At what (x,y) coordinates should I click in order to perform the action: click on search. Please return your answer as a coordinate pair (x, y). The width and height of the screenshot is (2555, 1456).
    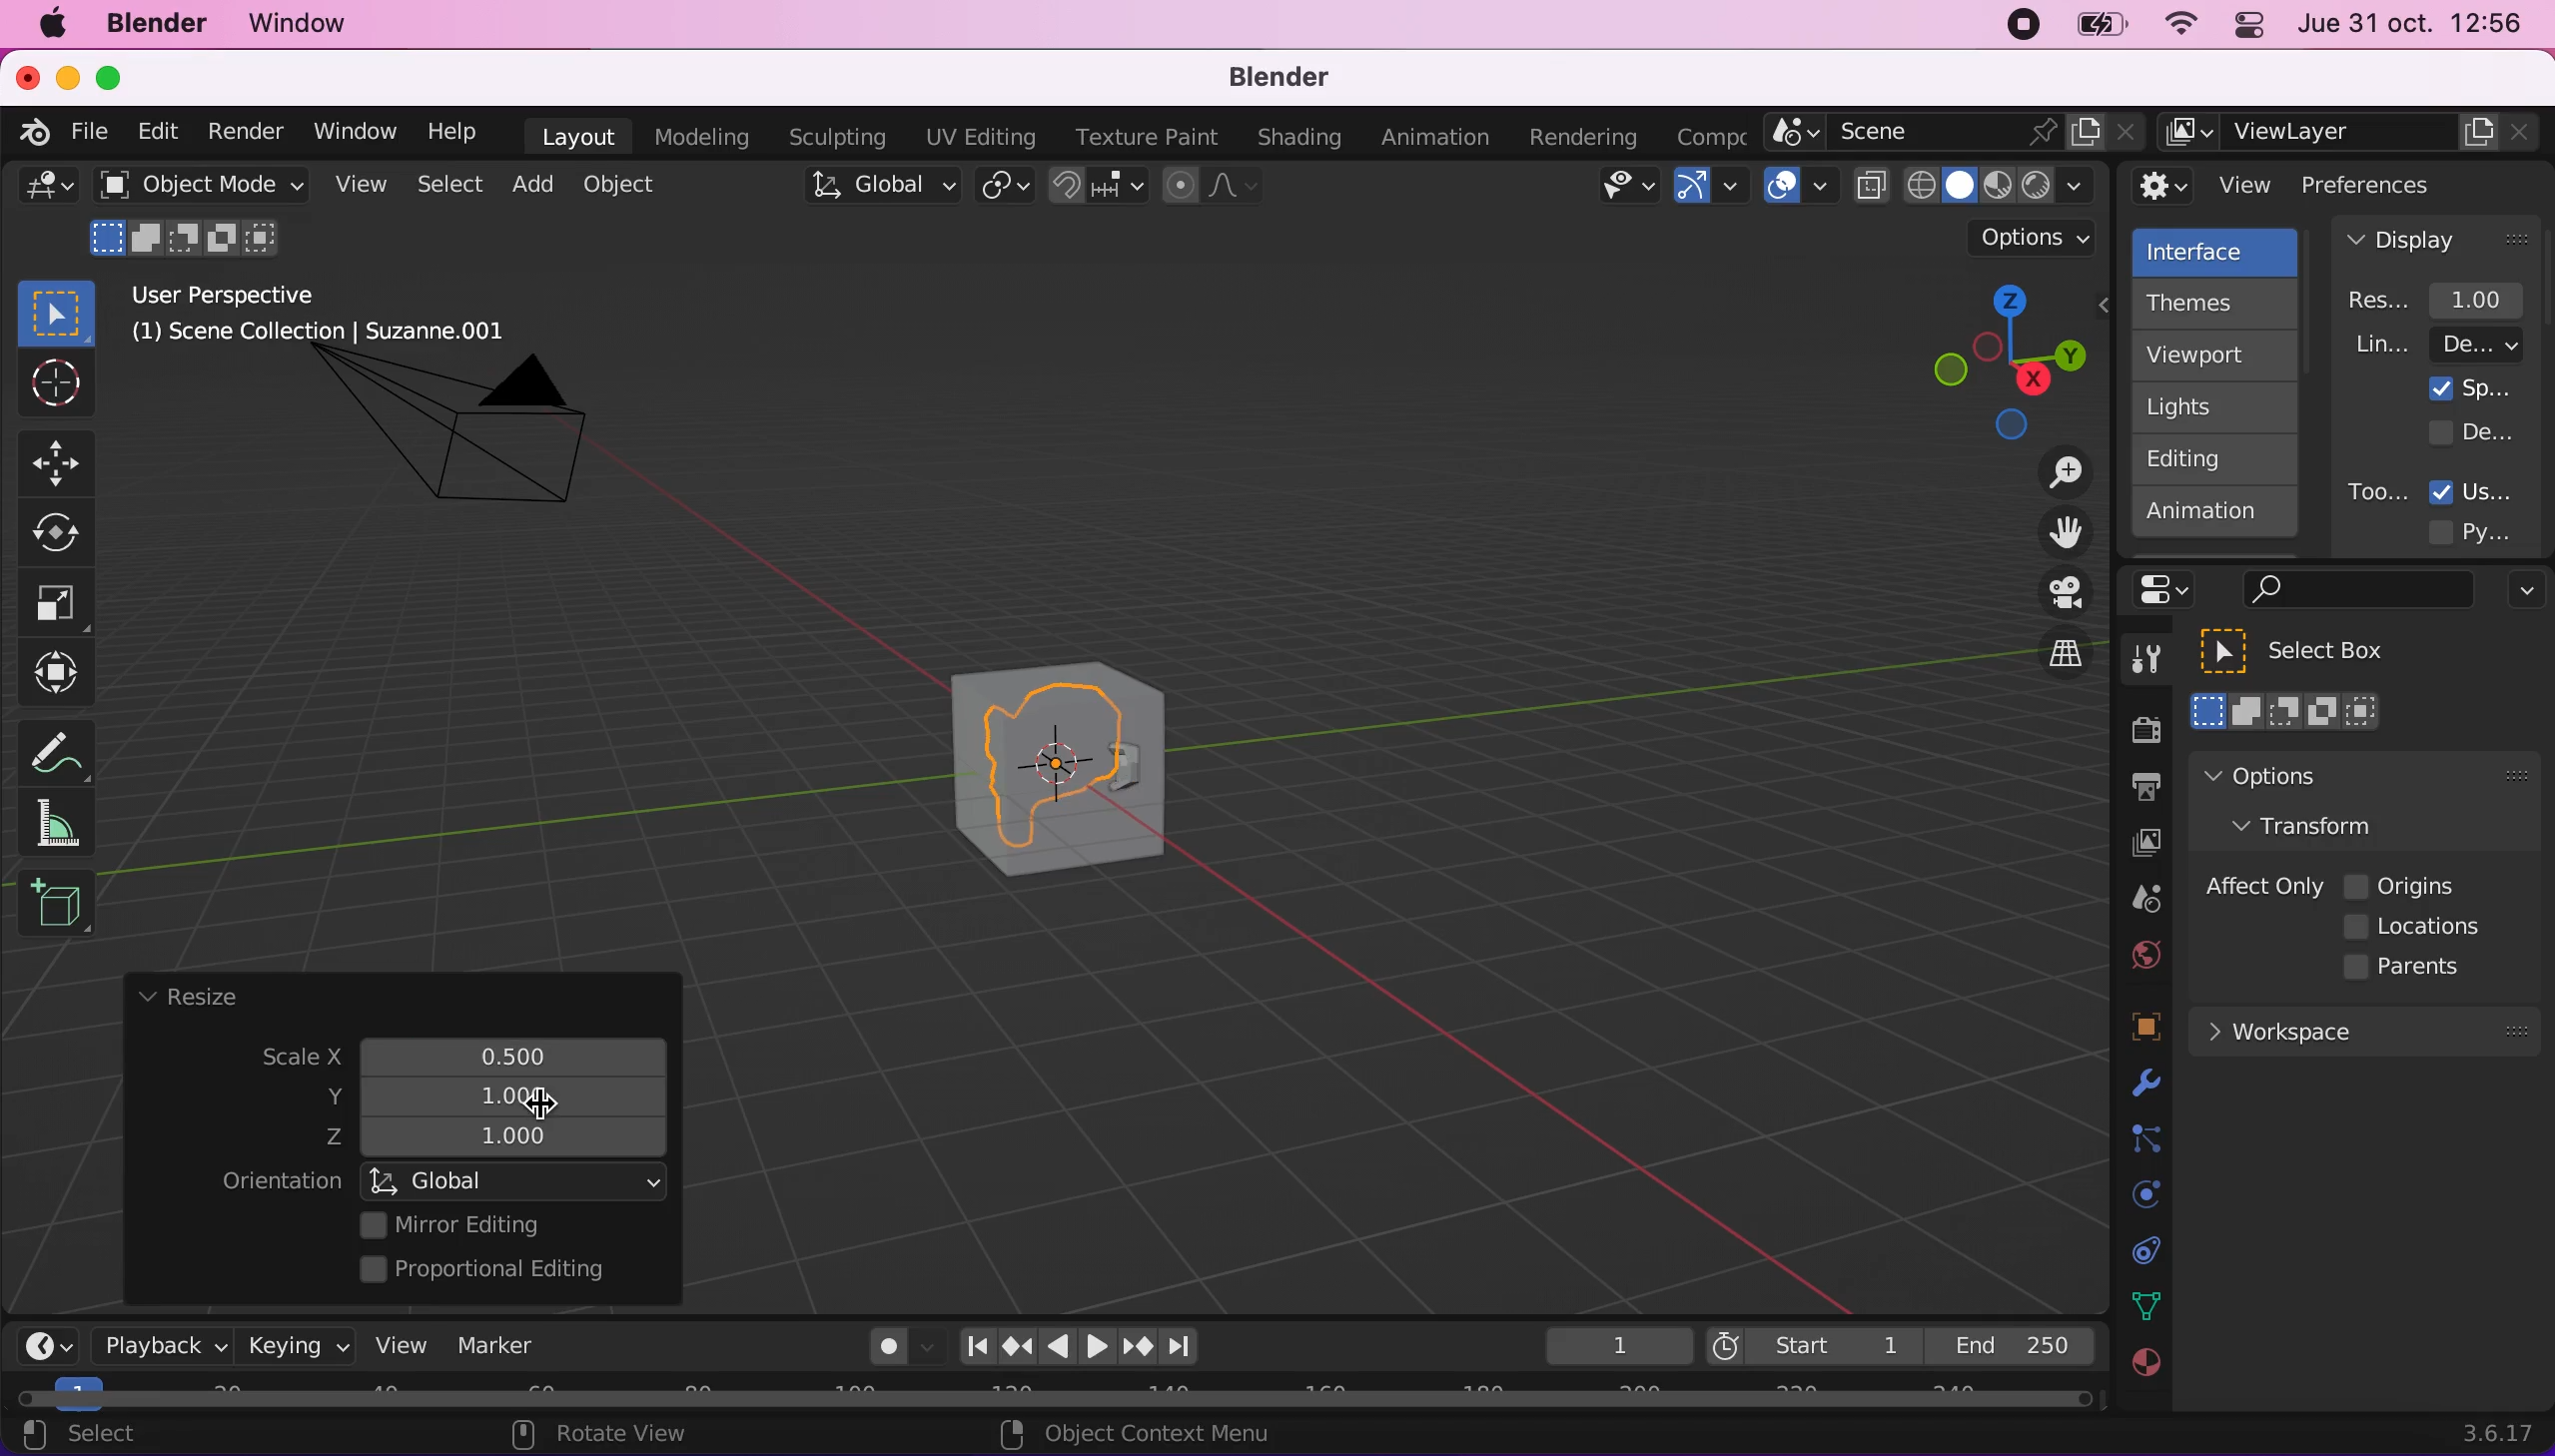
    Looking at the image, I should click on (2354, 591).